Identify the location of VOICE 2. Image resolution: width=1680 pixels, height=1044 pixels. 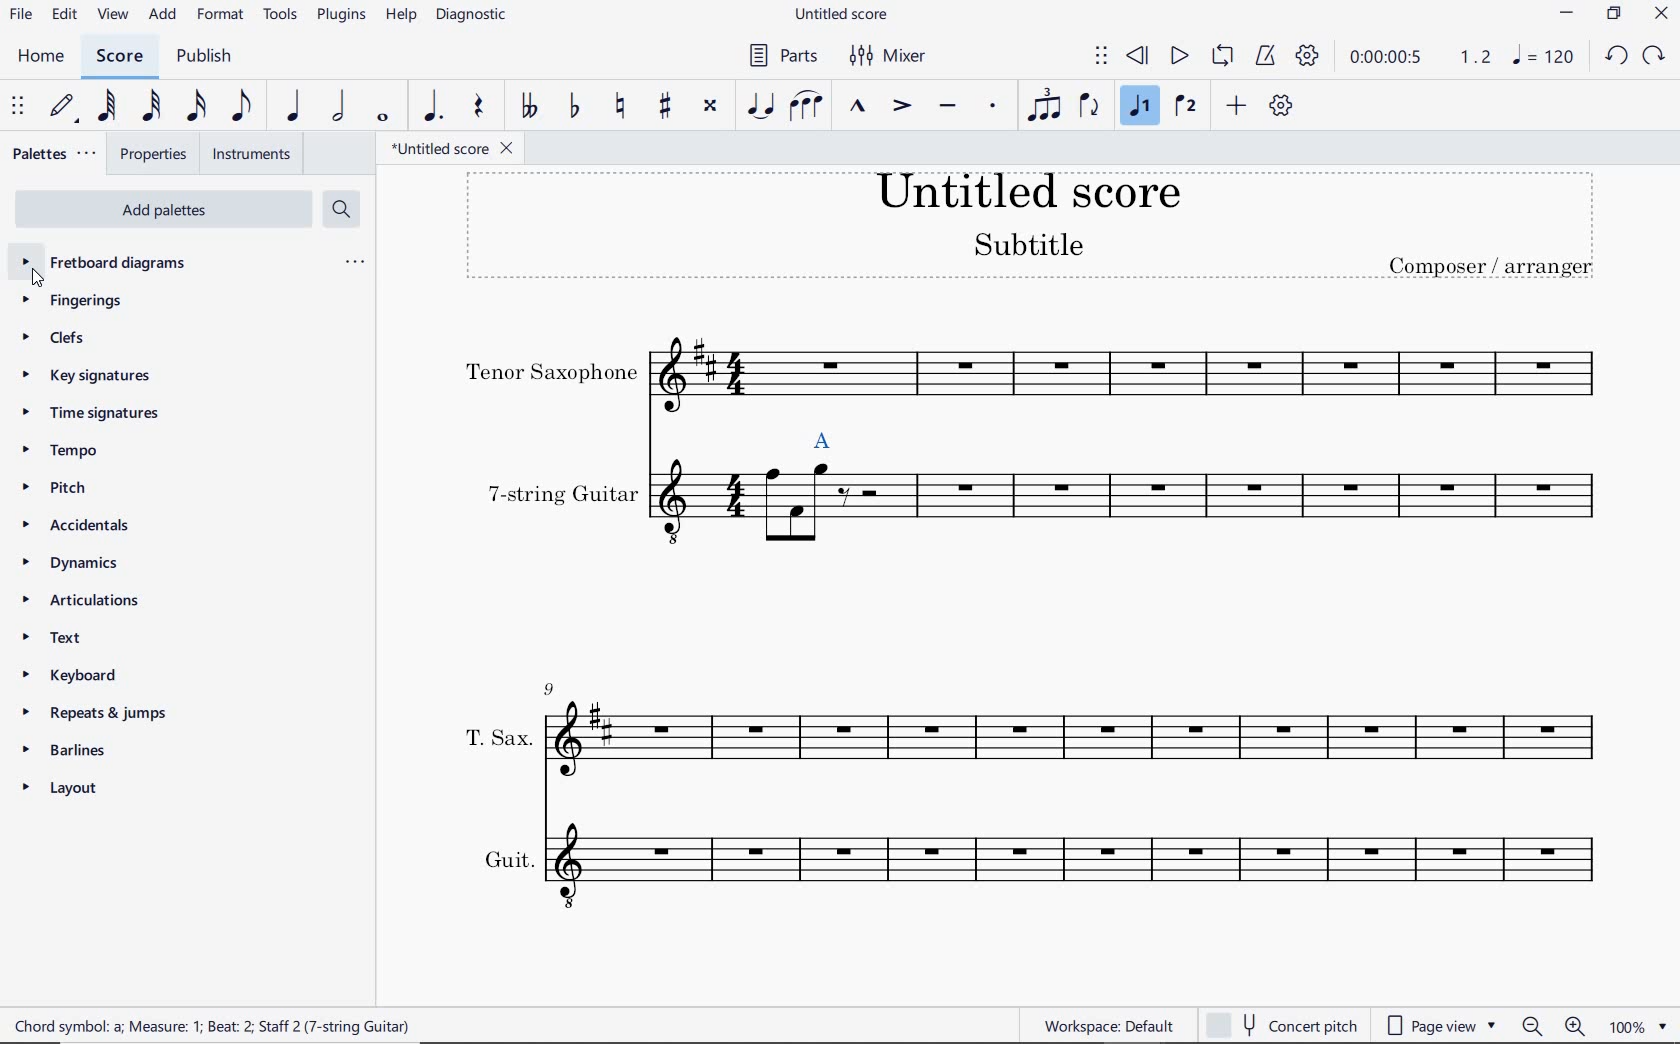
(1185, 107).